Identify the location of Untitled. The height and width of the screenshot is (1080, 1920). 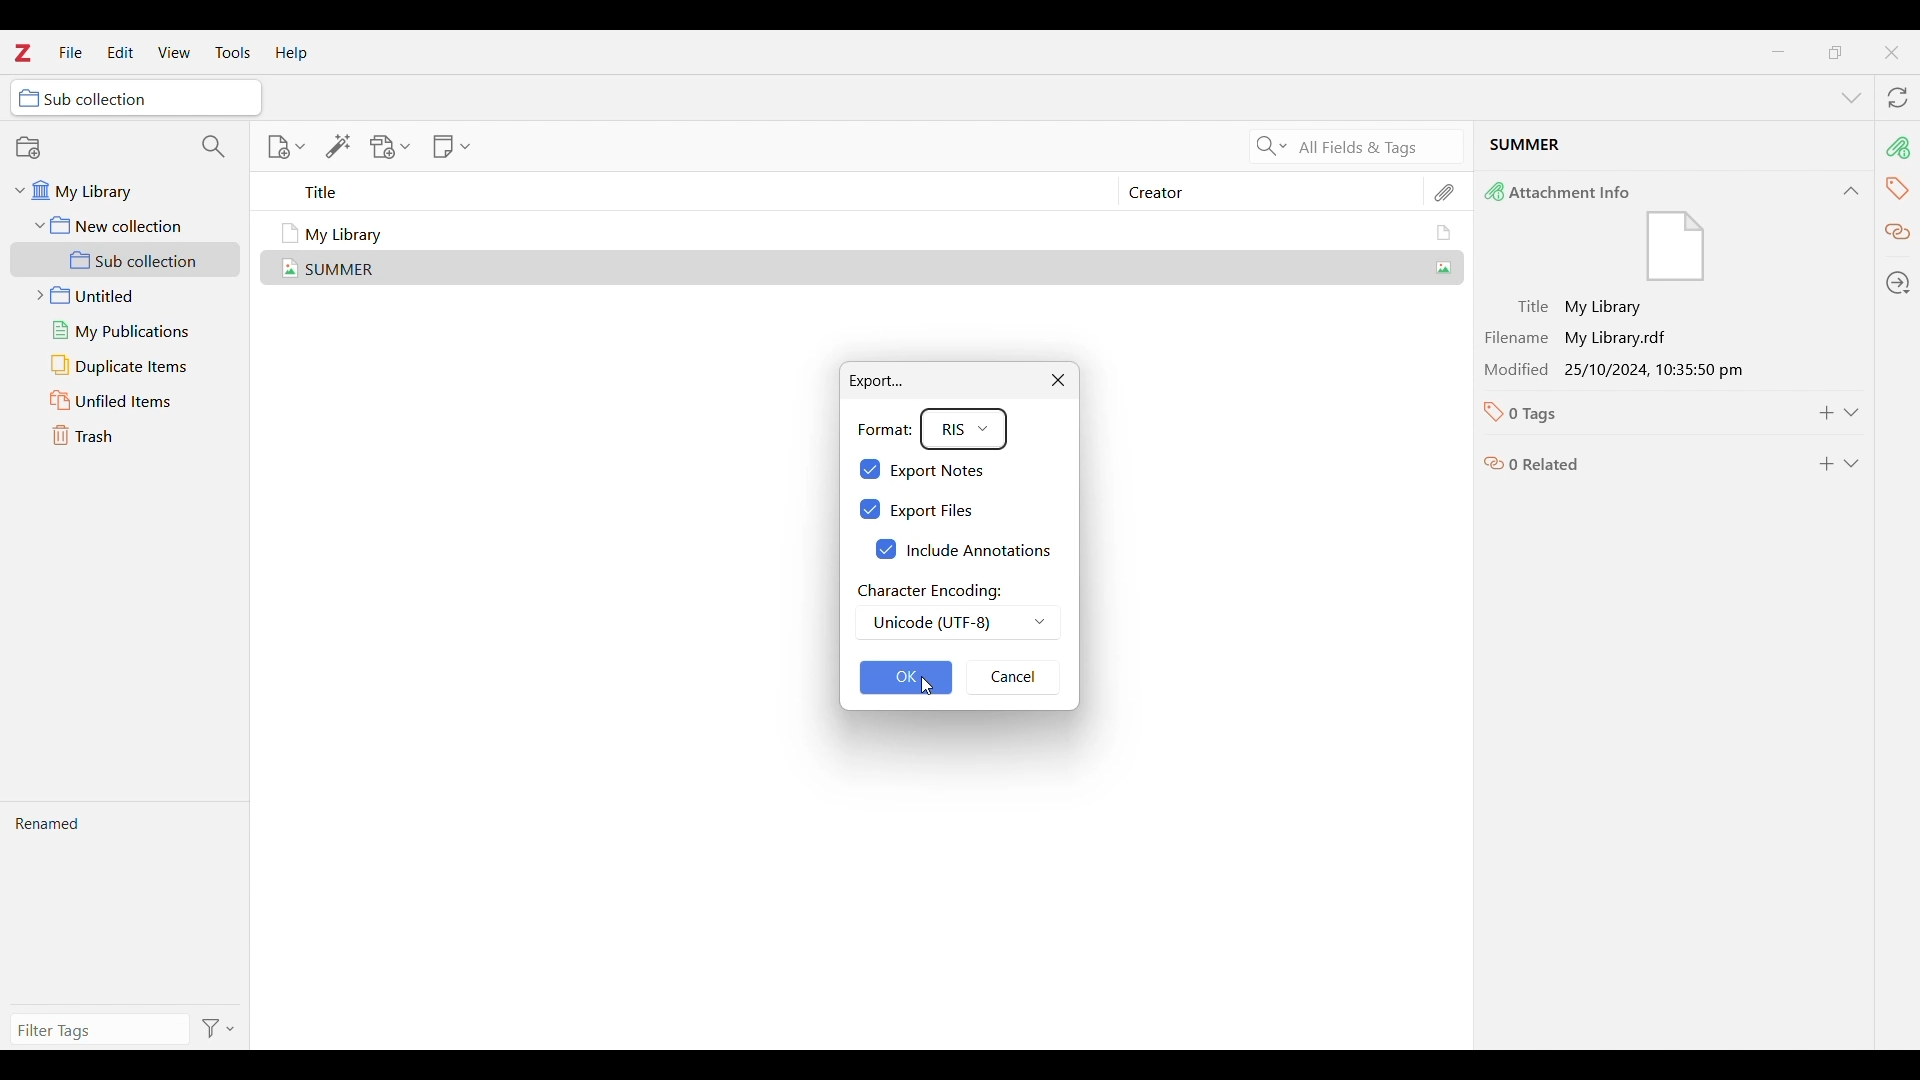
(126, 296).